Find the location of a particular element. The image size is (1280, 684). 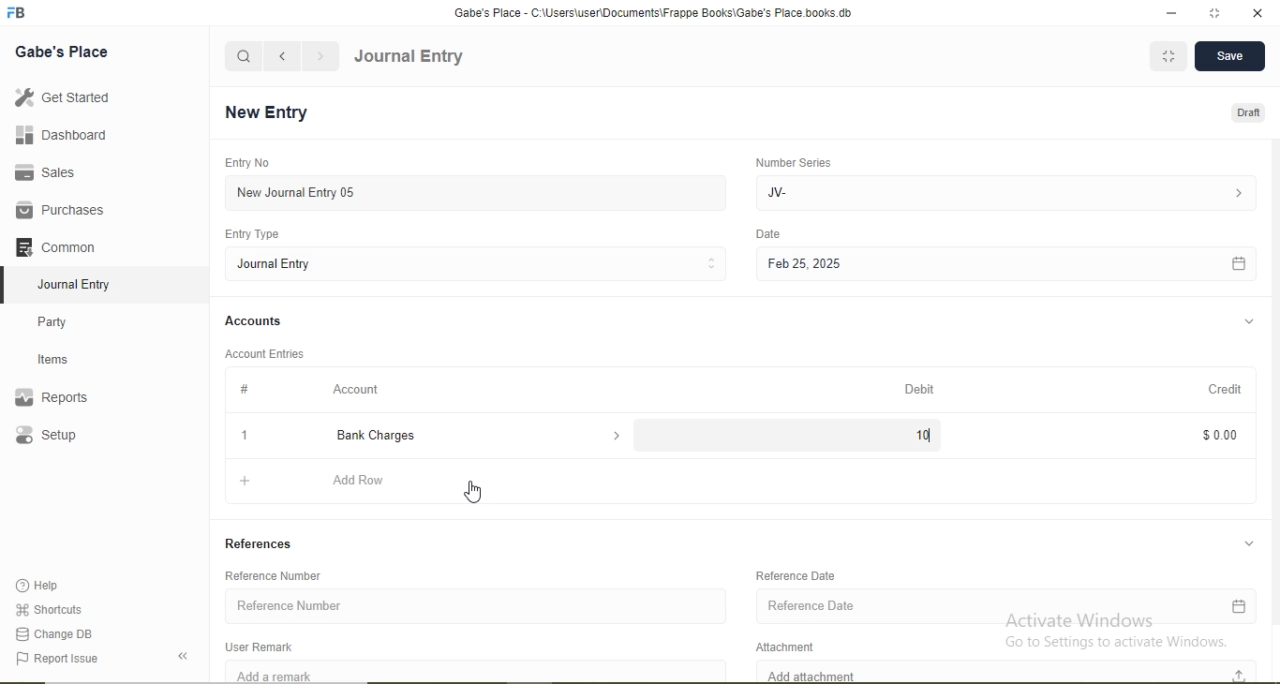

Feb 25, 2025 is located at coordinates (1005, 265).